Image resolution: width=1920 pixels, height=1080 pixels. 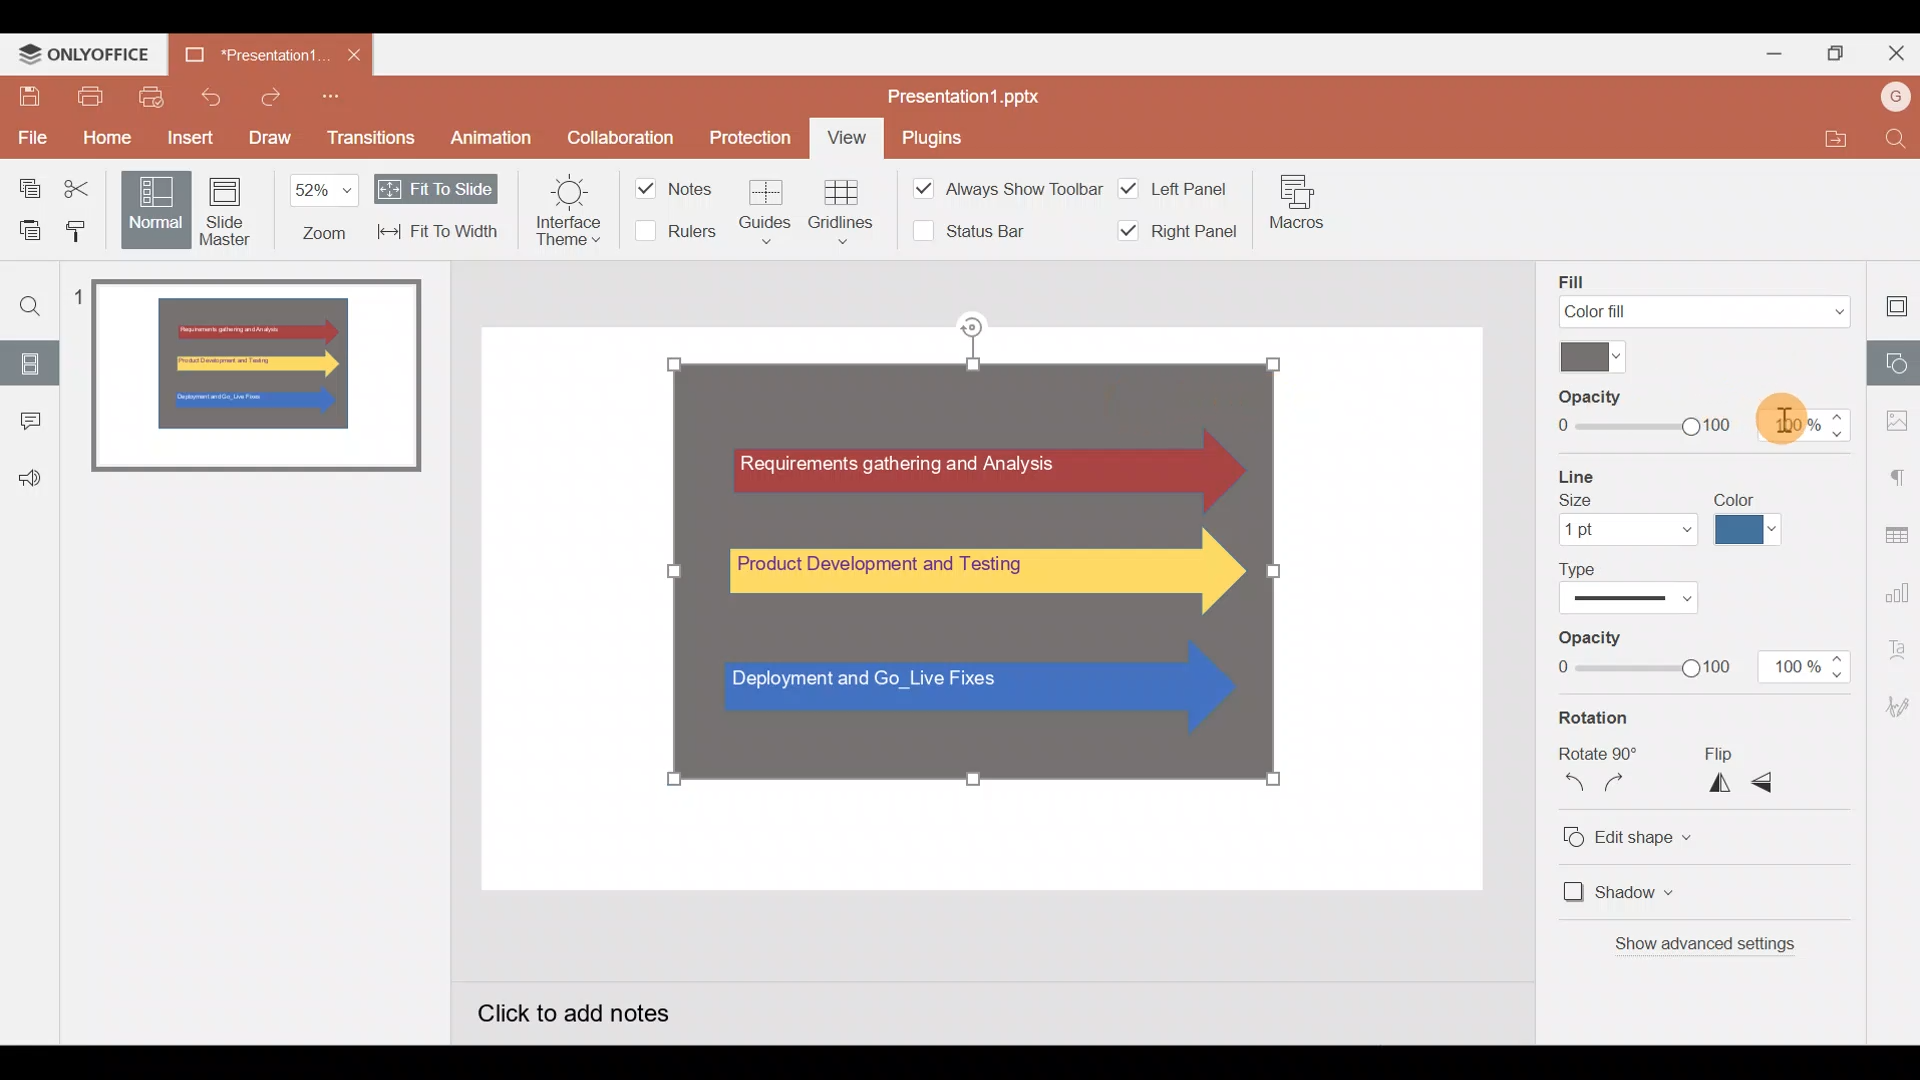 What do you see at coordinates (1622, 720) in the screenshot?
I see `Rotation` at bounding box center [1622, 720].